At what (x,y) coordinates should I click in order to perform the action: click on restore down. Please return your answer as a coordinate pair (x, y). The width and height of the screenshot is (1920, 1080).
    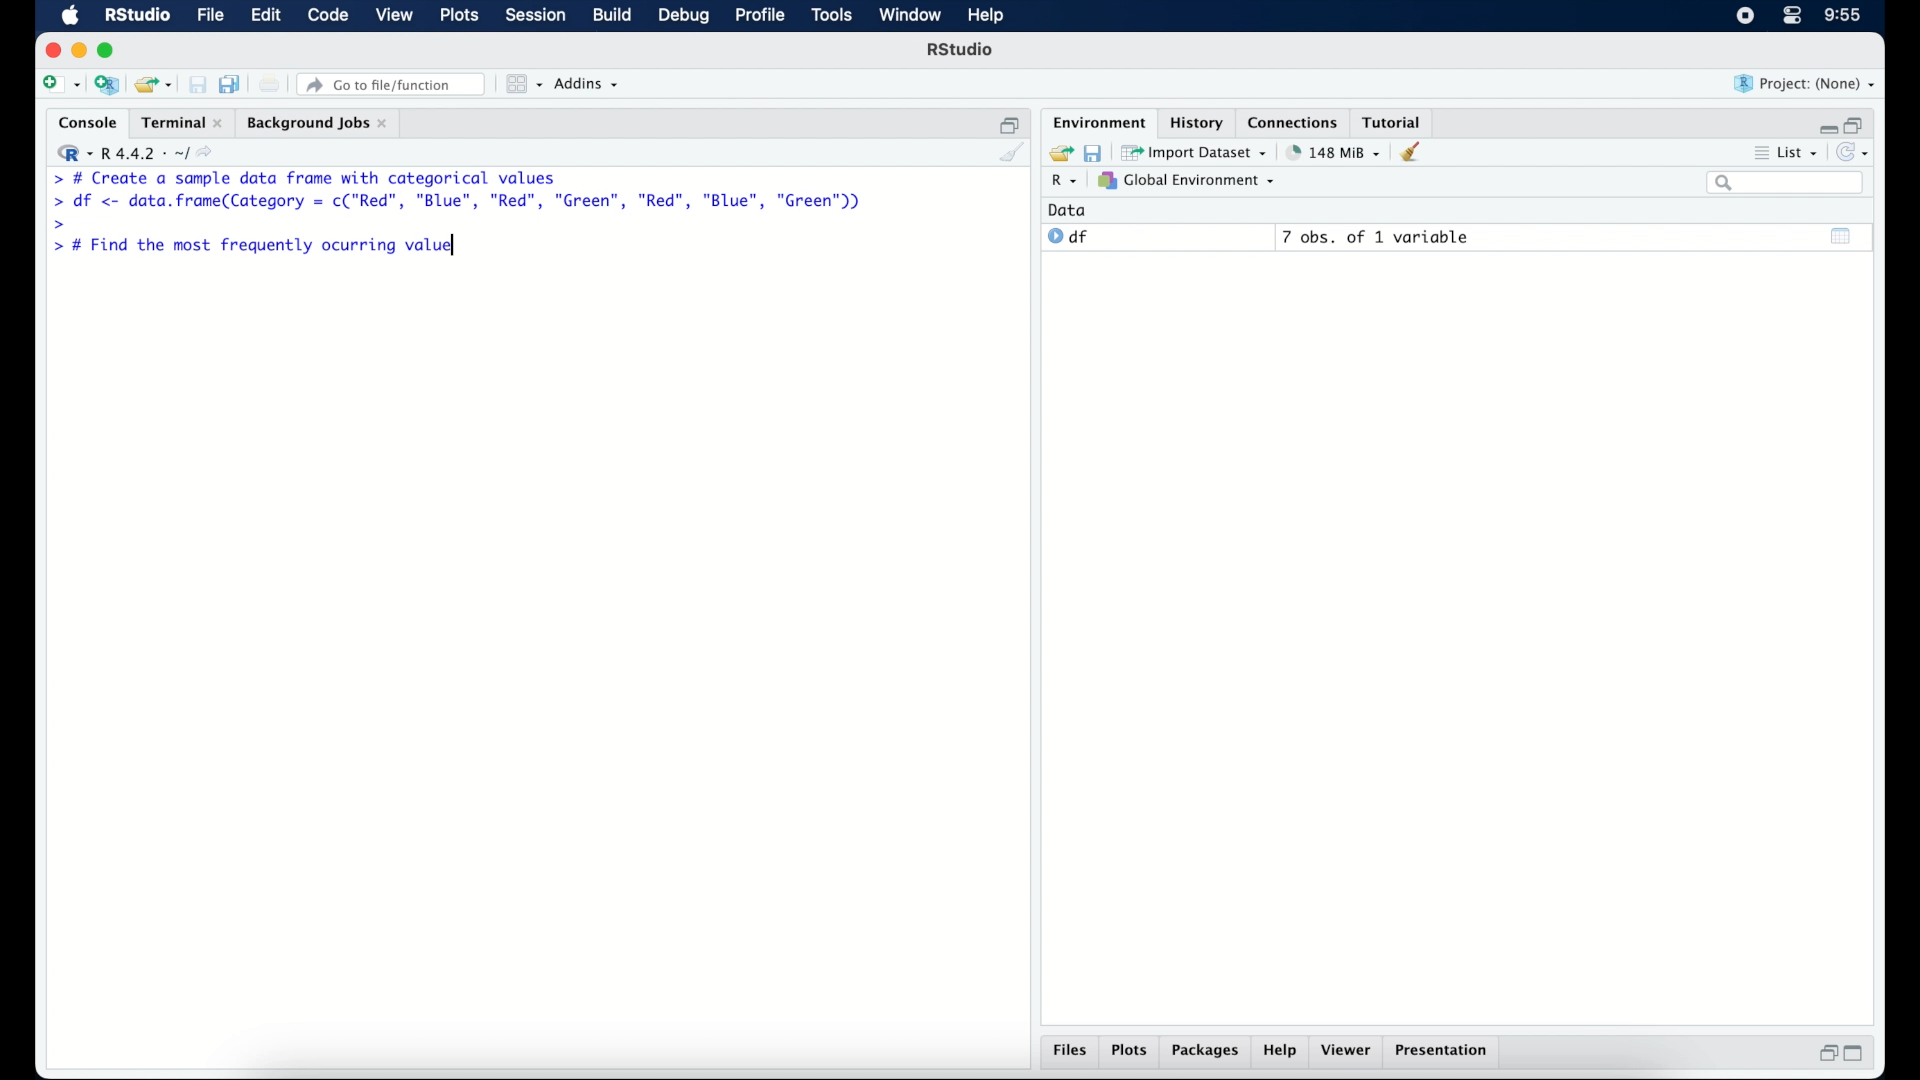
    Looking at the image, I should click on (1825, 1053).